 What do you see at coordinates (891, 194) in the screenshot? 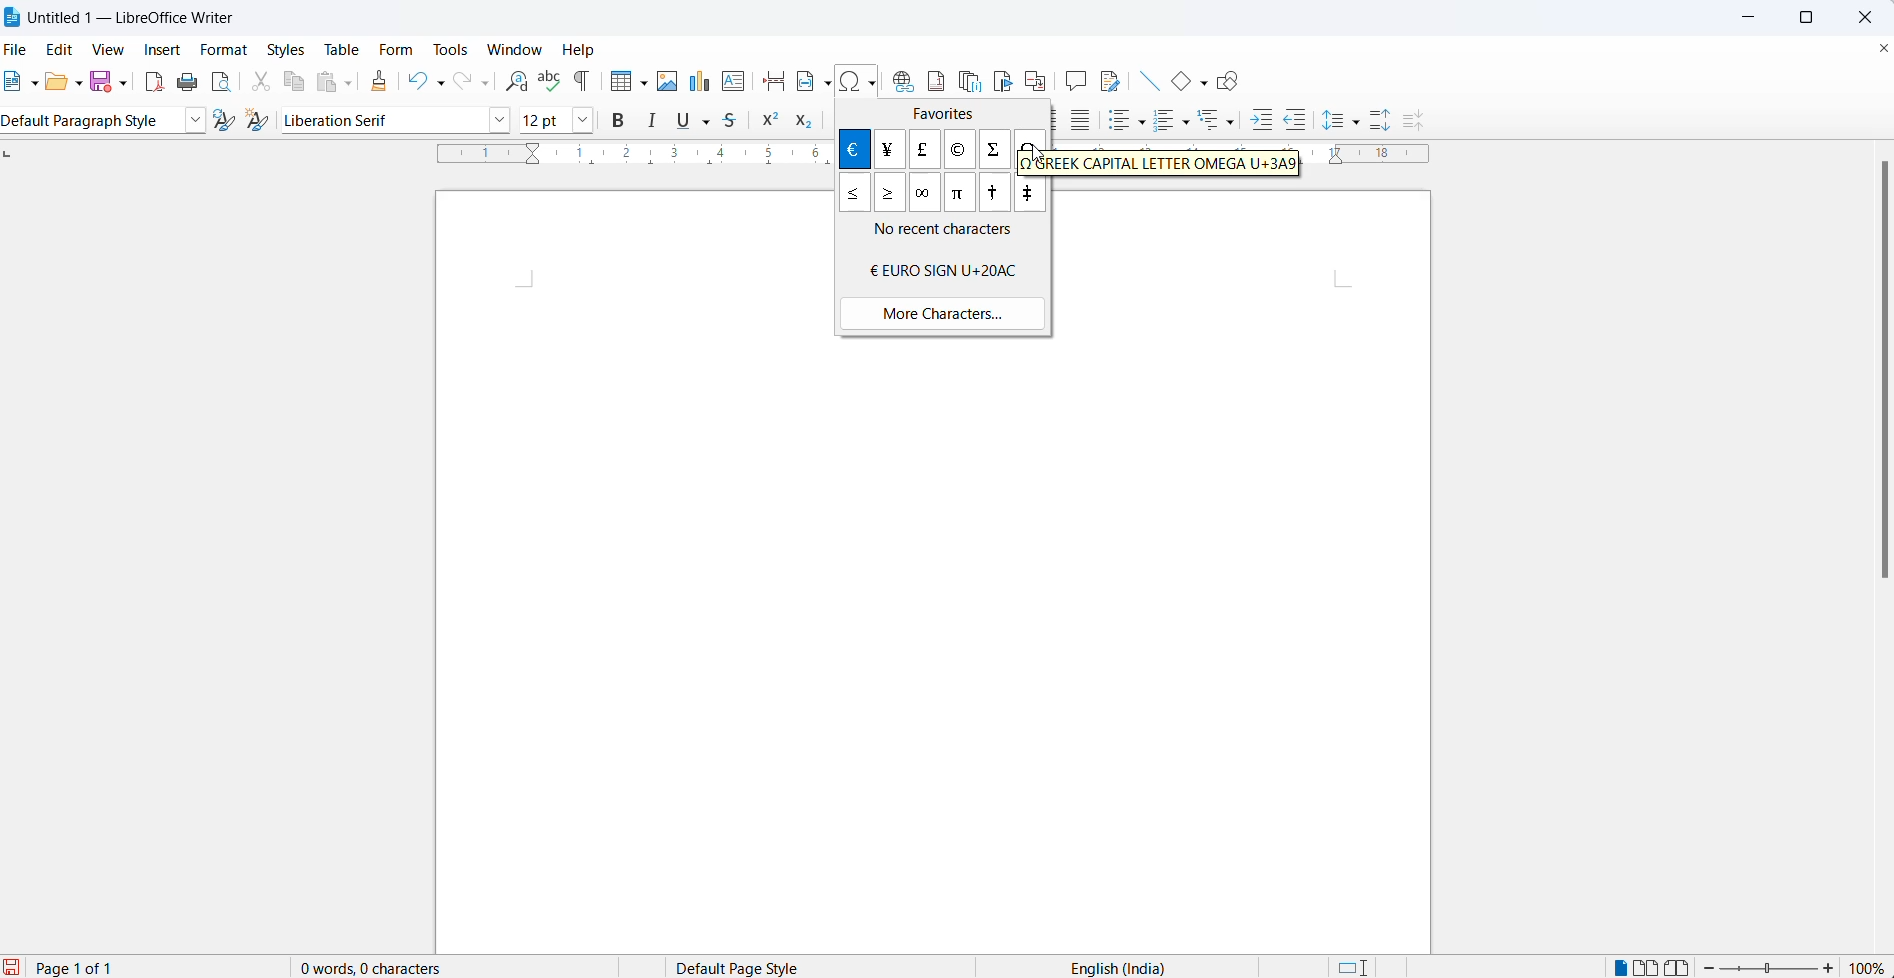
I see `greater than equal to` at bounding box center [891, 194].